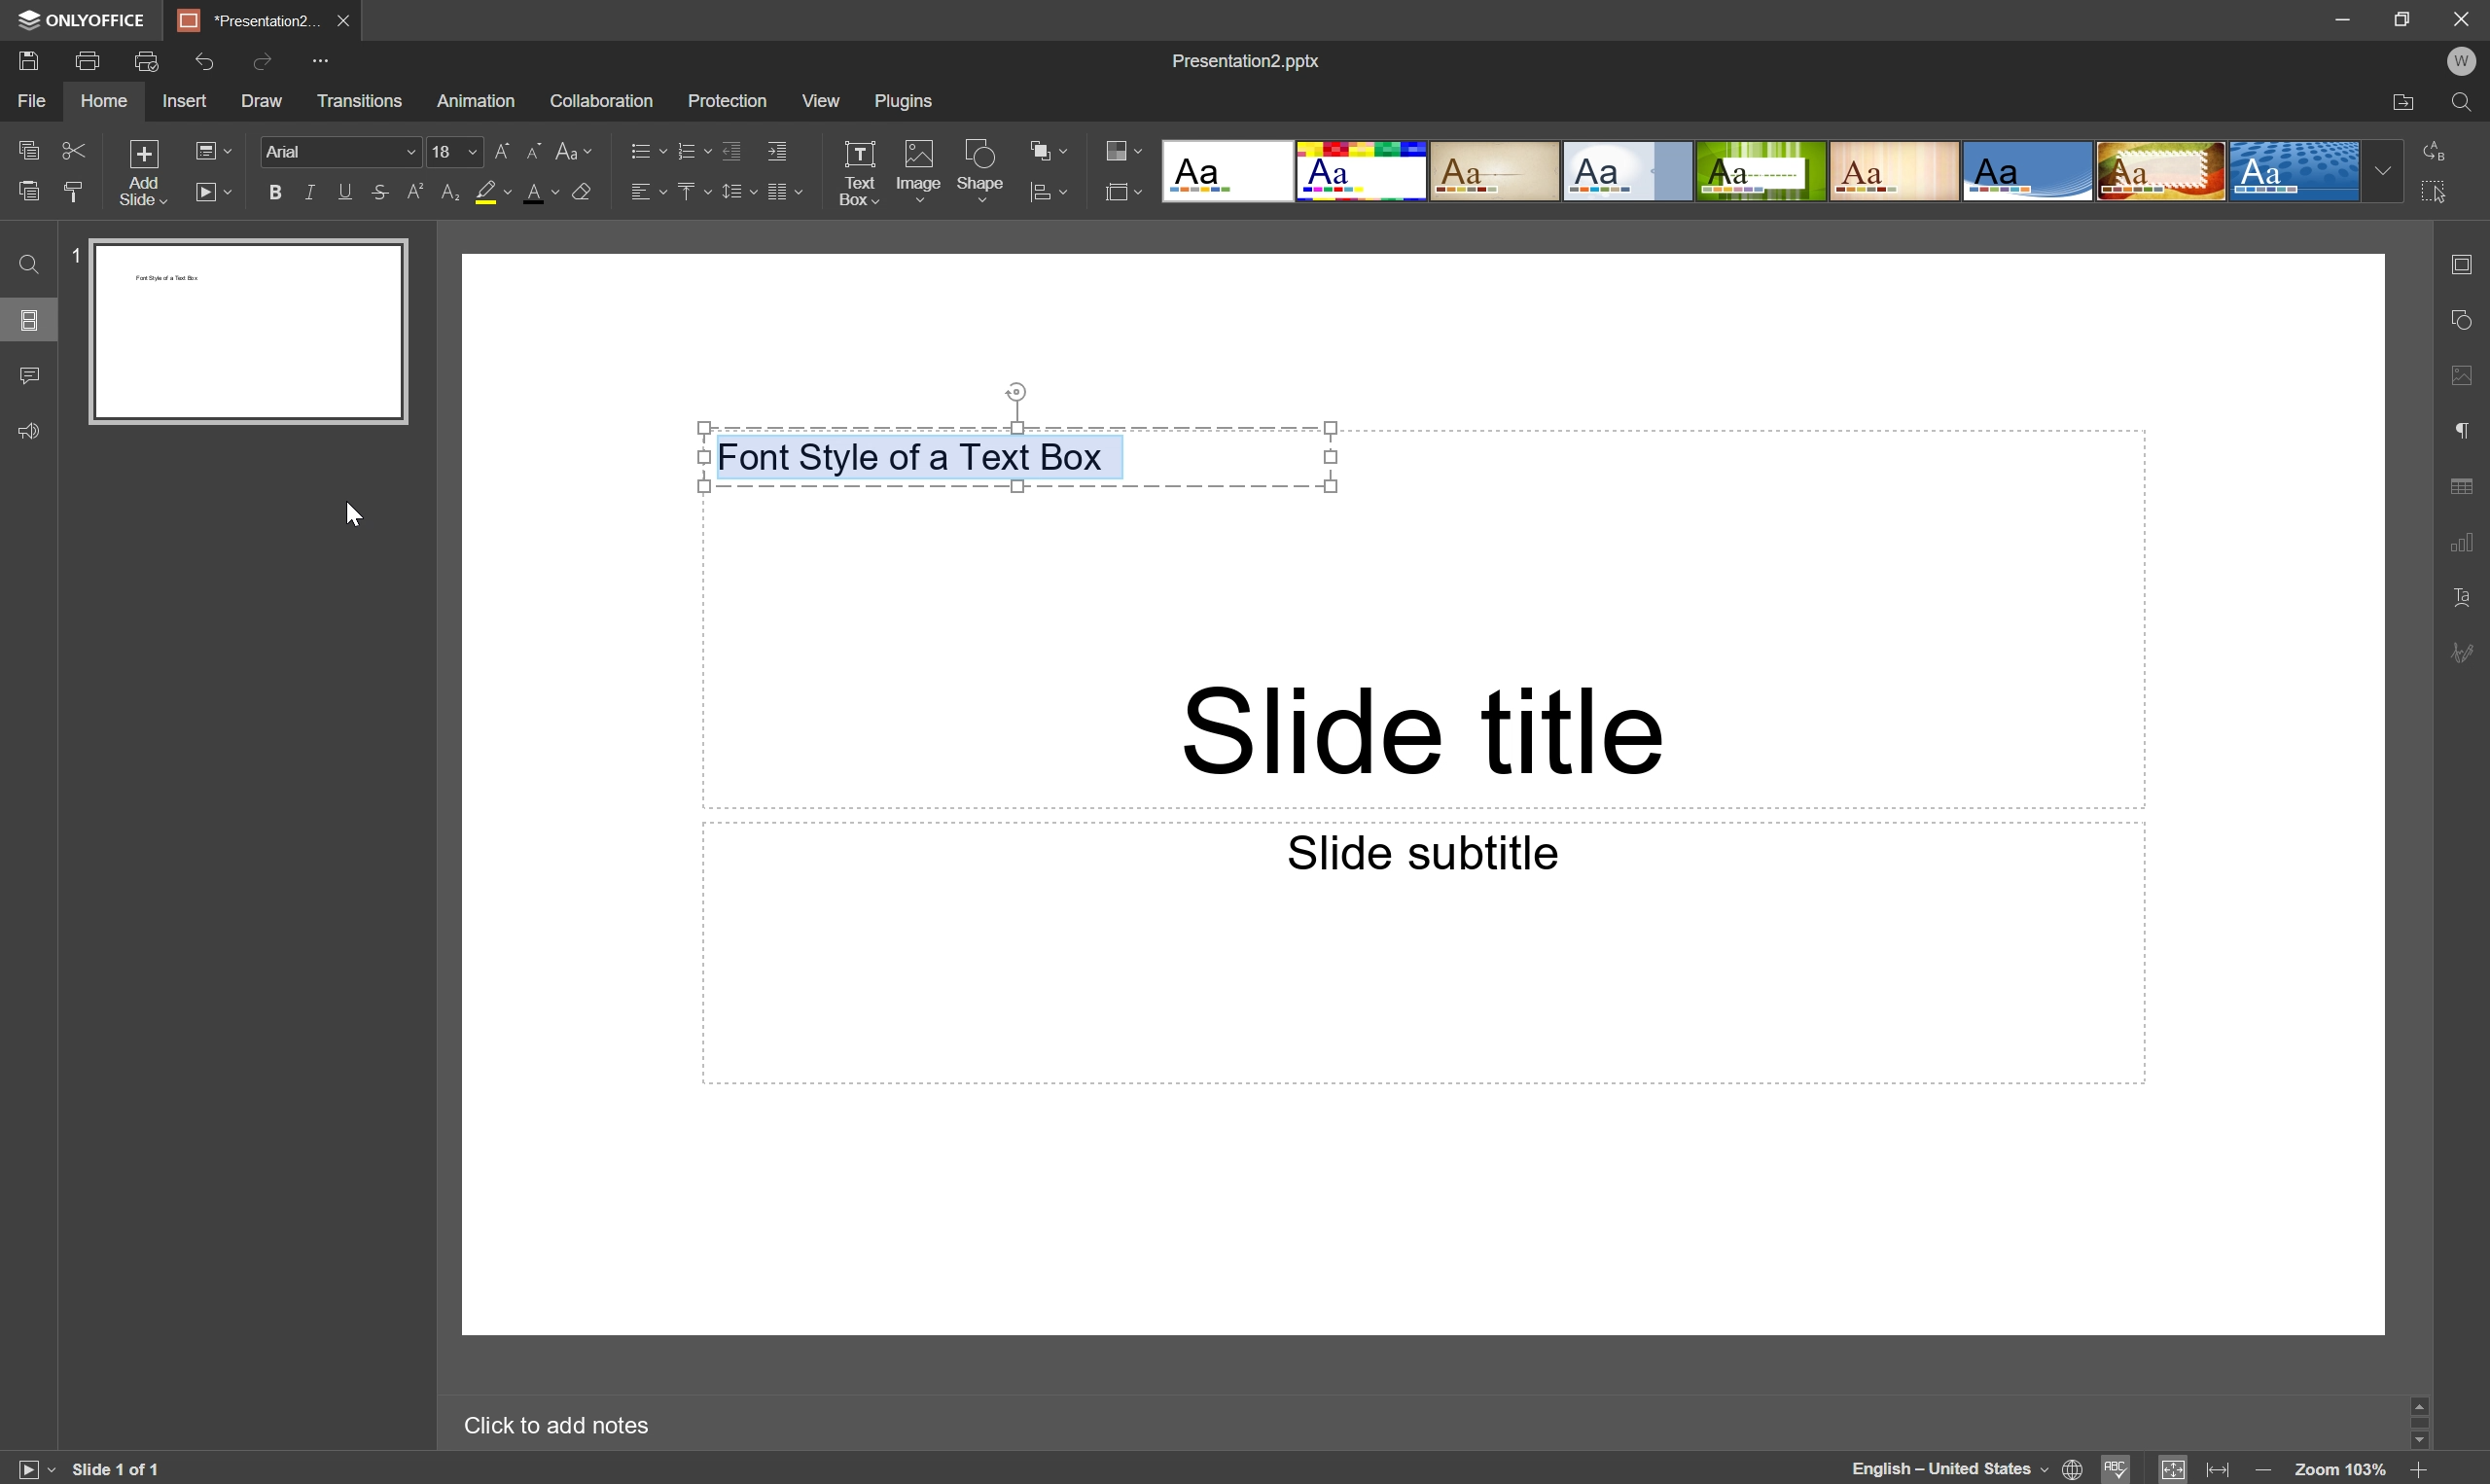 The width and height of the screenshot is (2490, 1484). I want to click on View, so click(822, 98).